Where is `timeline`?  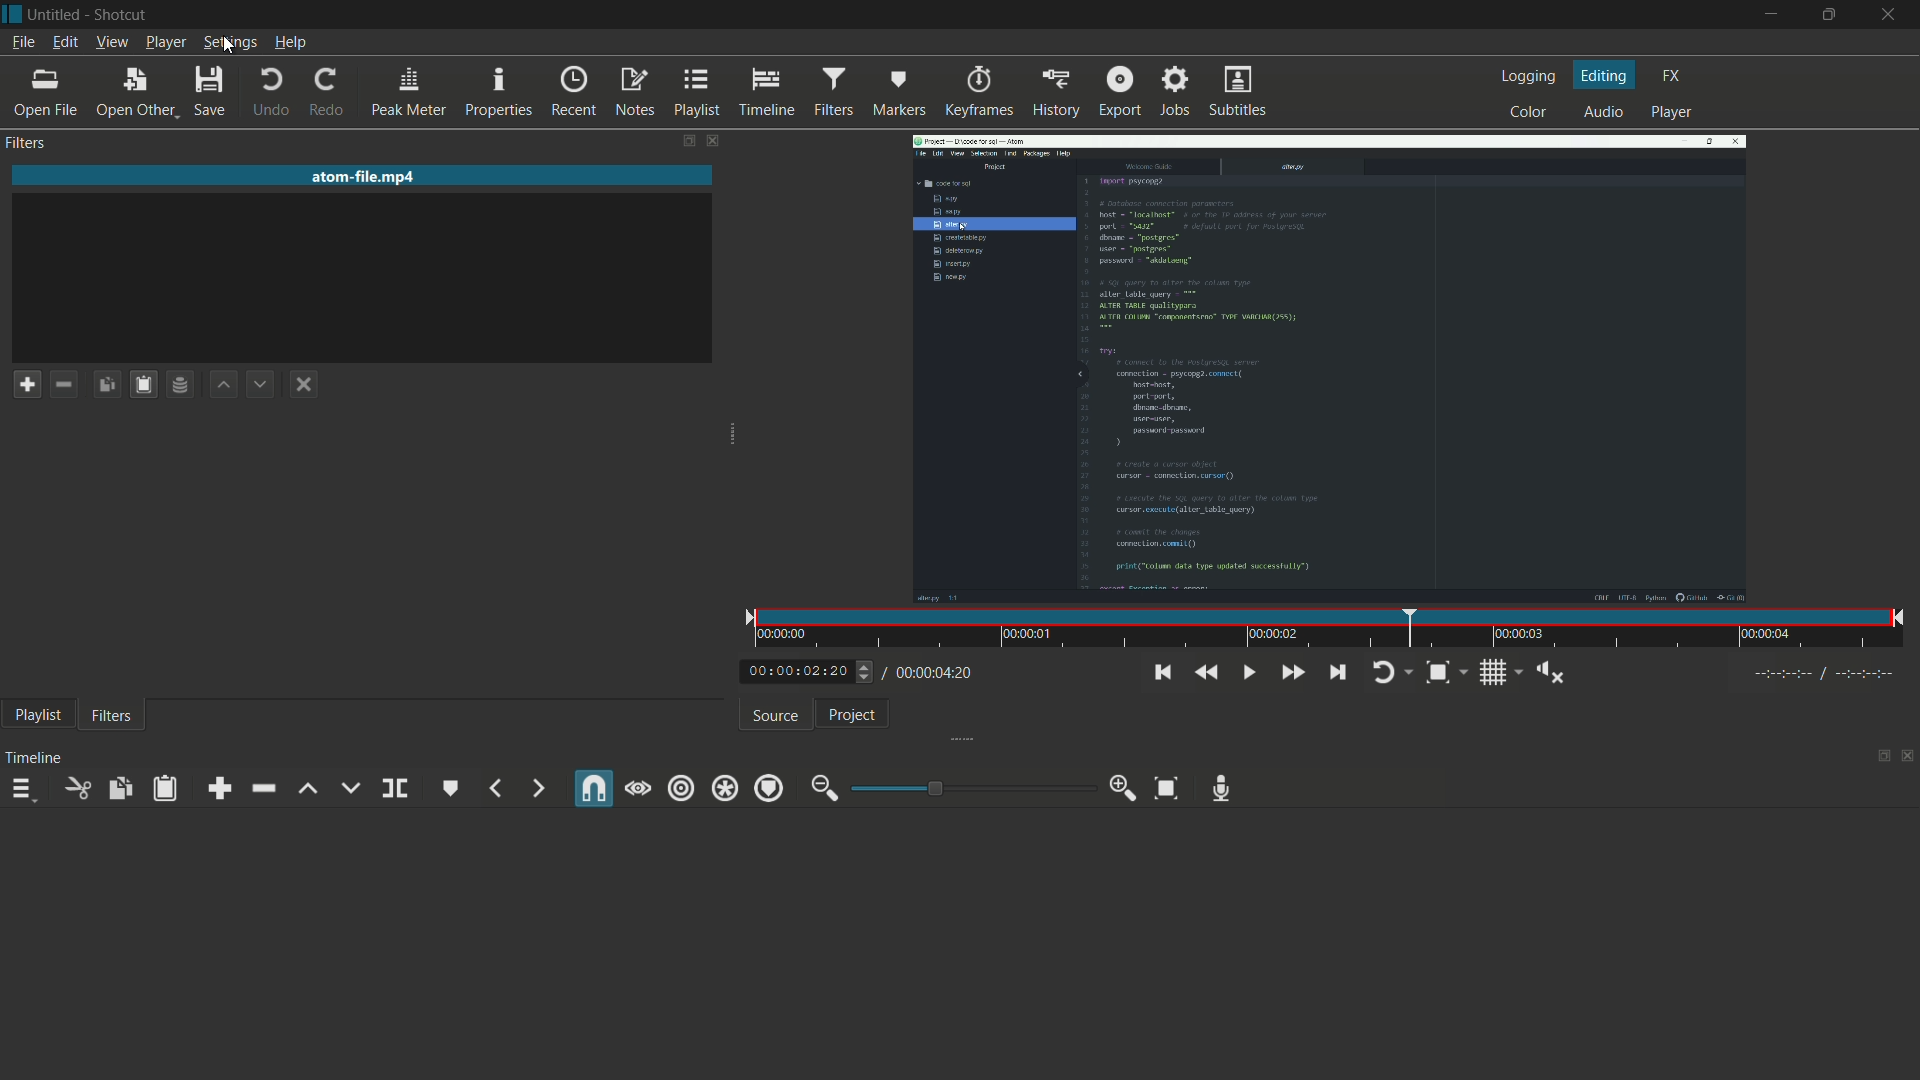
timeline is located at coordinates (767, 93).